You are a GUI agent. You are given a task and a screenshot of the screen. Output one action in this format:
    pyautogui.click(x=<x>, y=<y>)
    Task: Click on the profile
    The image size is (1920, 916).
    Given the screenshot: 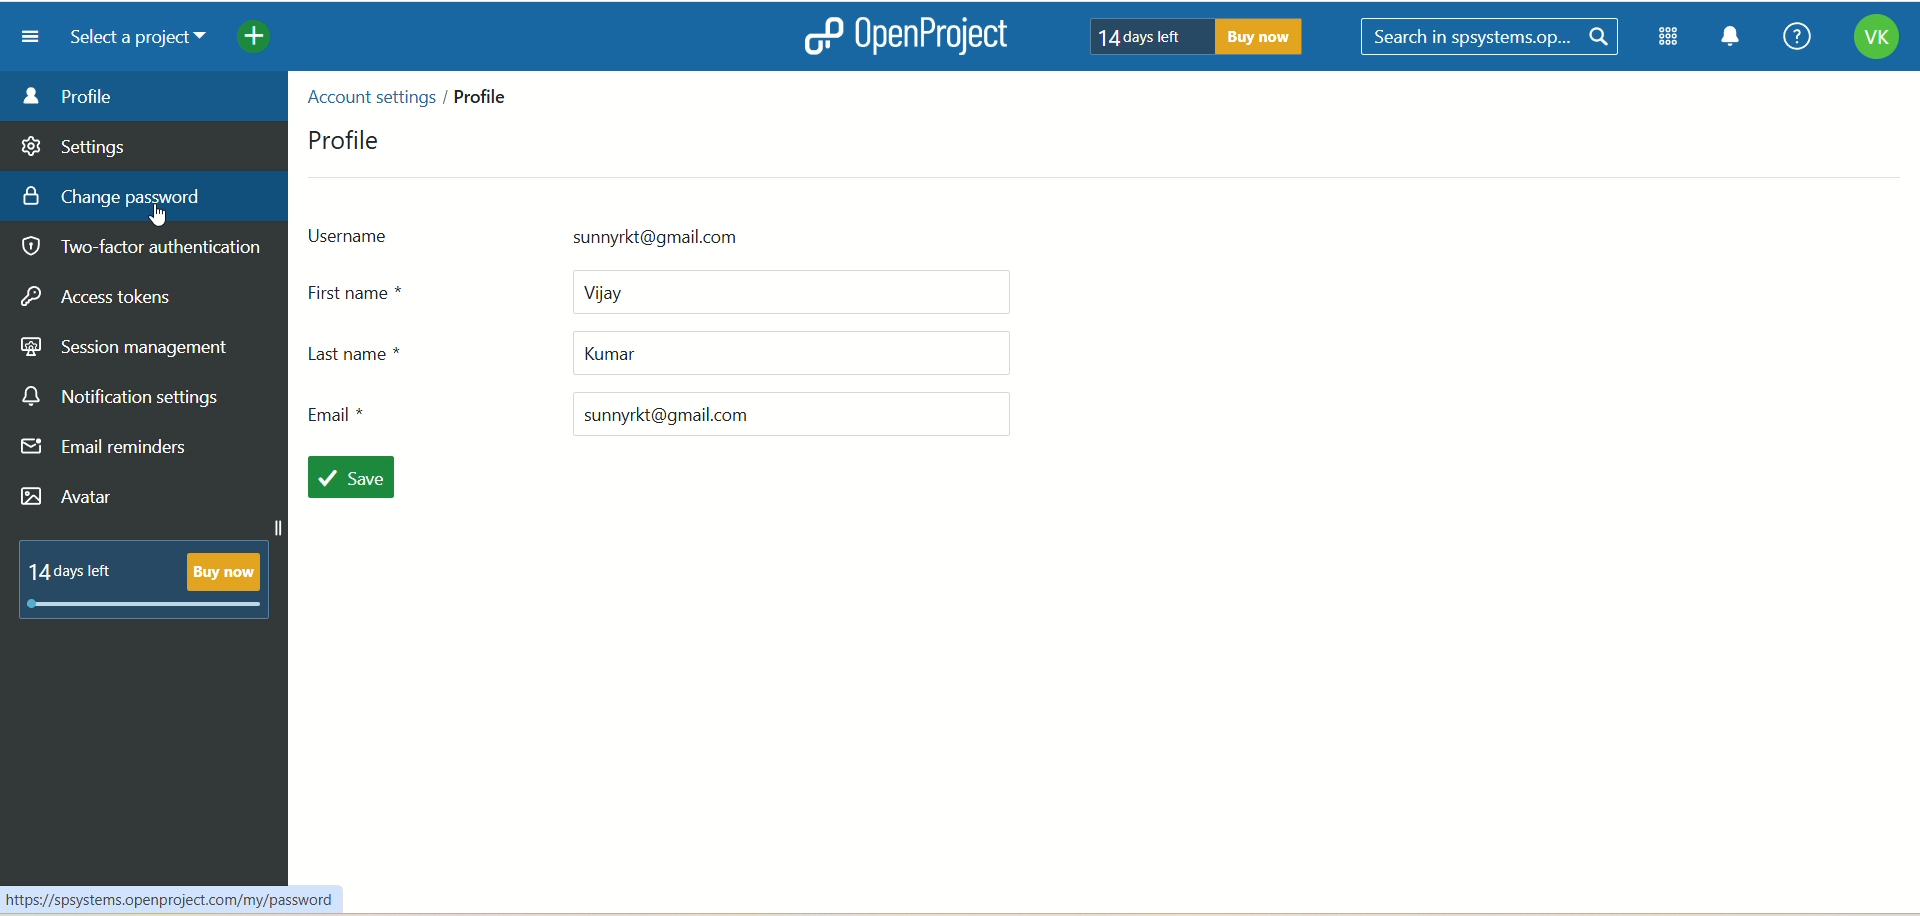 What is the action you would take?
    pyautogui.click(x=481, y=103)
    